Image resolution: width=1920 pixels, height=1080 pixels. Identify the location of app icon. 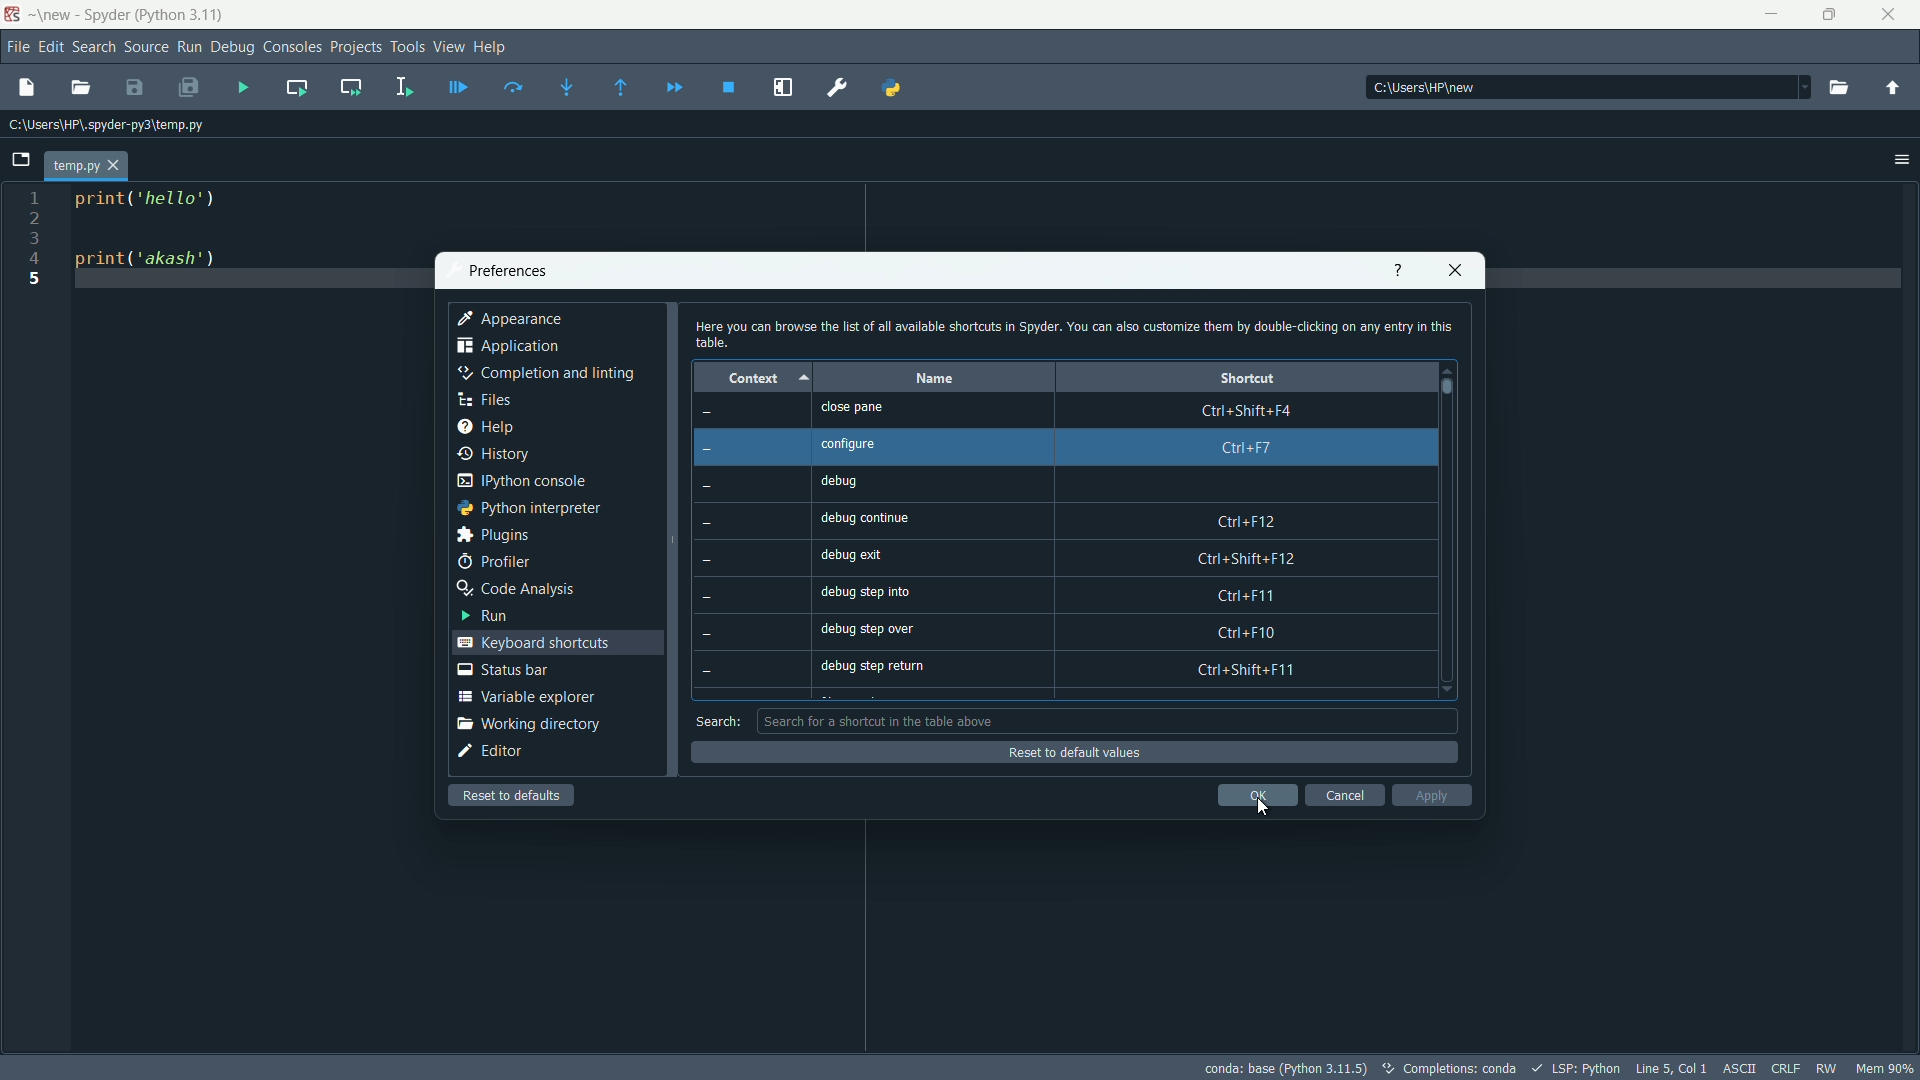
(13, 13).